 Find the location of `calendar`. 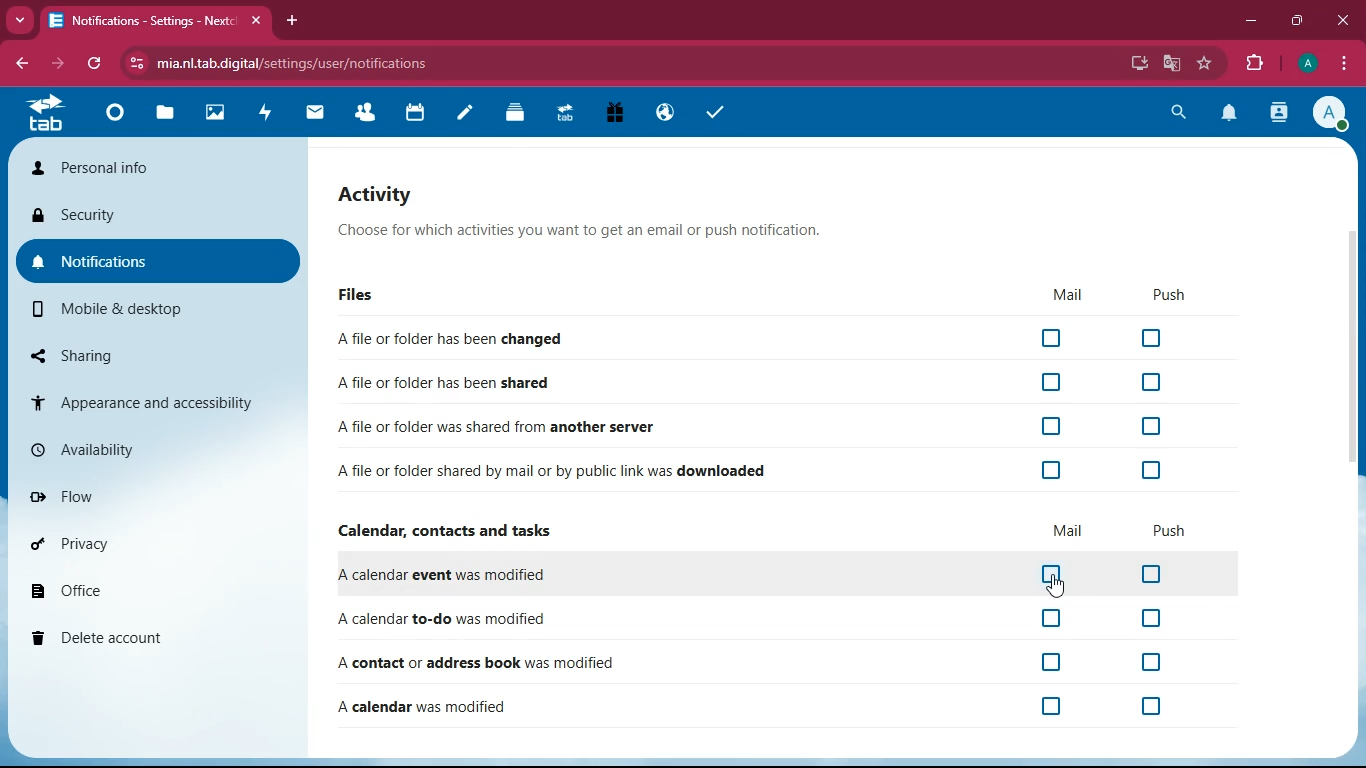

calendar is located at coordinates (419, 114).